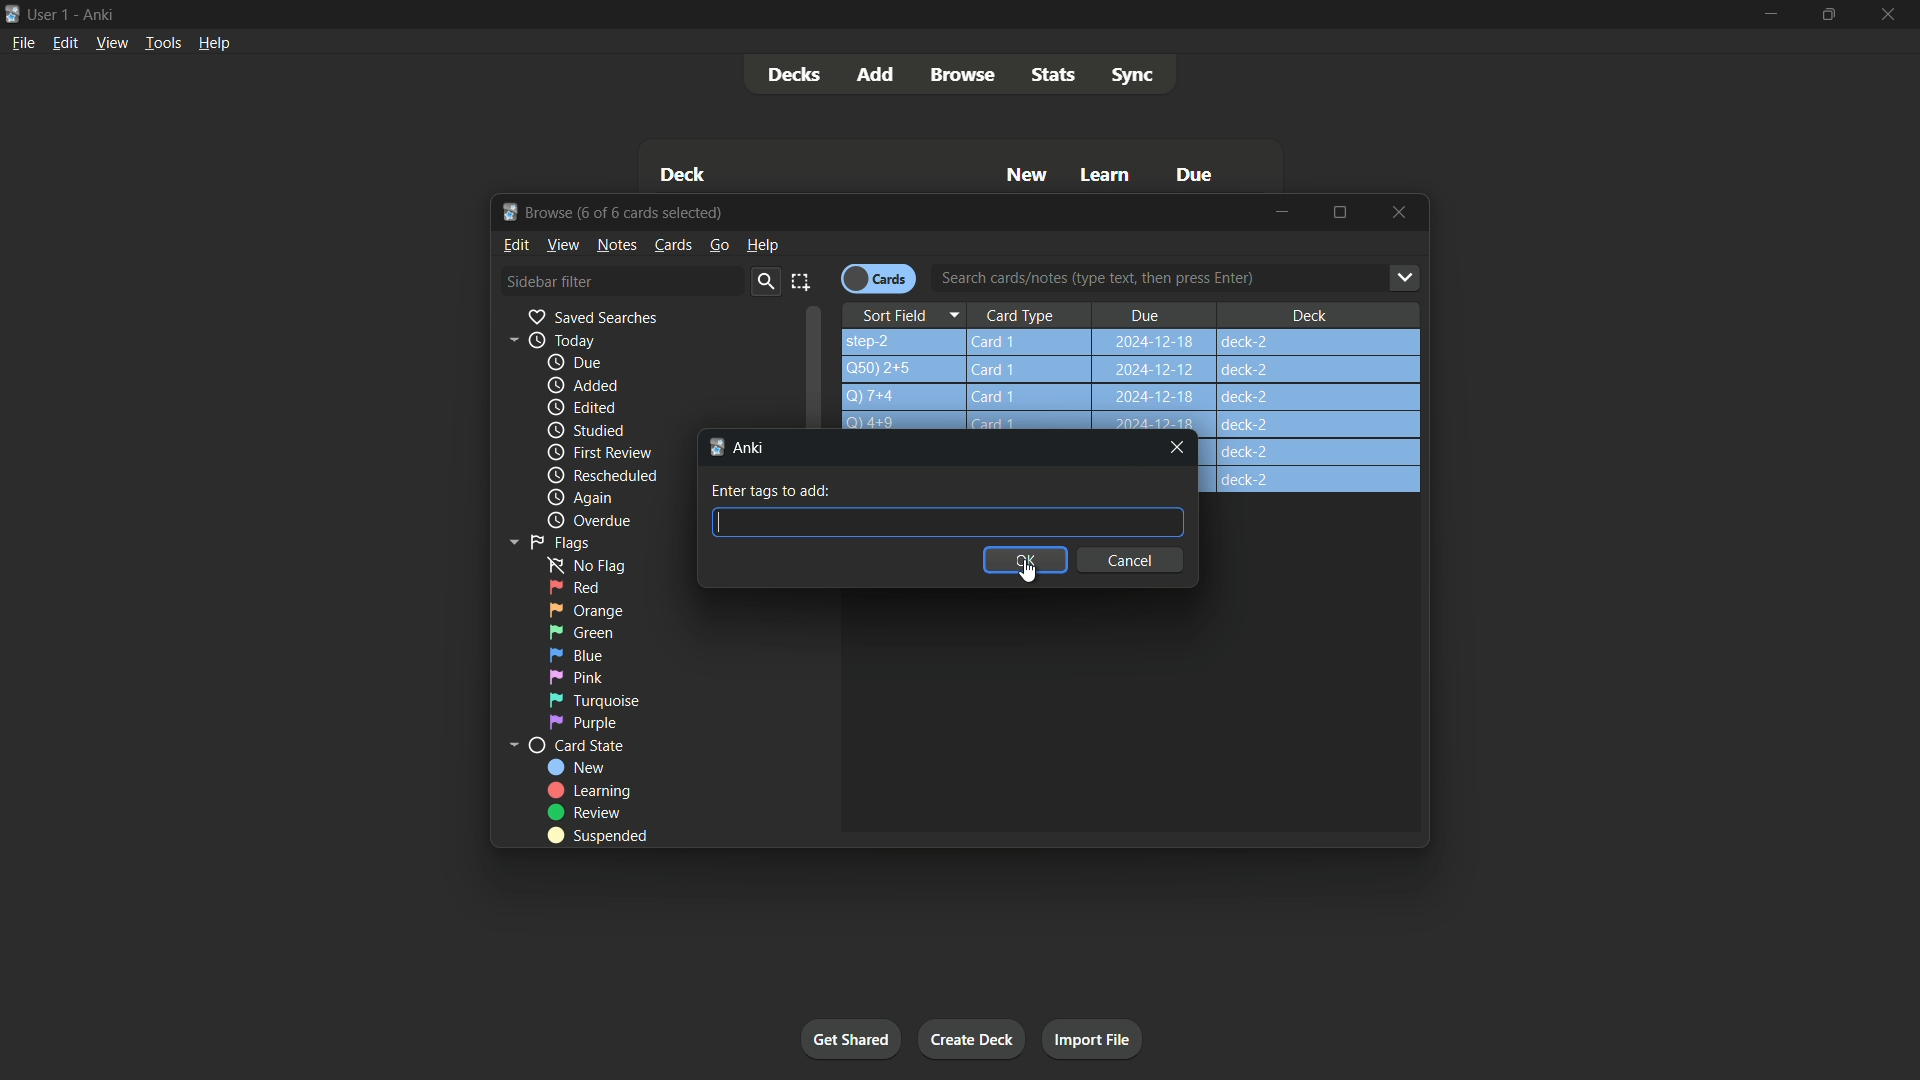 This screenshot has width=1920, height=1080. What do you see at coordinates (946, 521) in the screenshot?
I see `Type bar` at bounding box center [946, 521].